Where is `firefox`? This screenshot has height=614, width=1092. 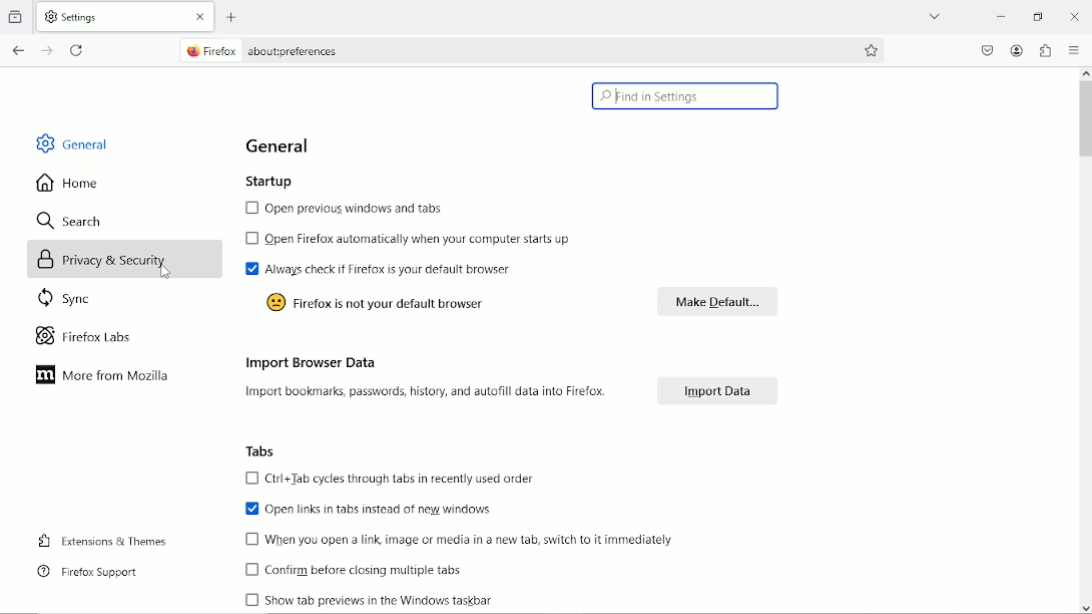
firefox is located at coordinates (210, 50).